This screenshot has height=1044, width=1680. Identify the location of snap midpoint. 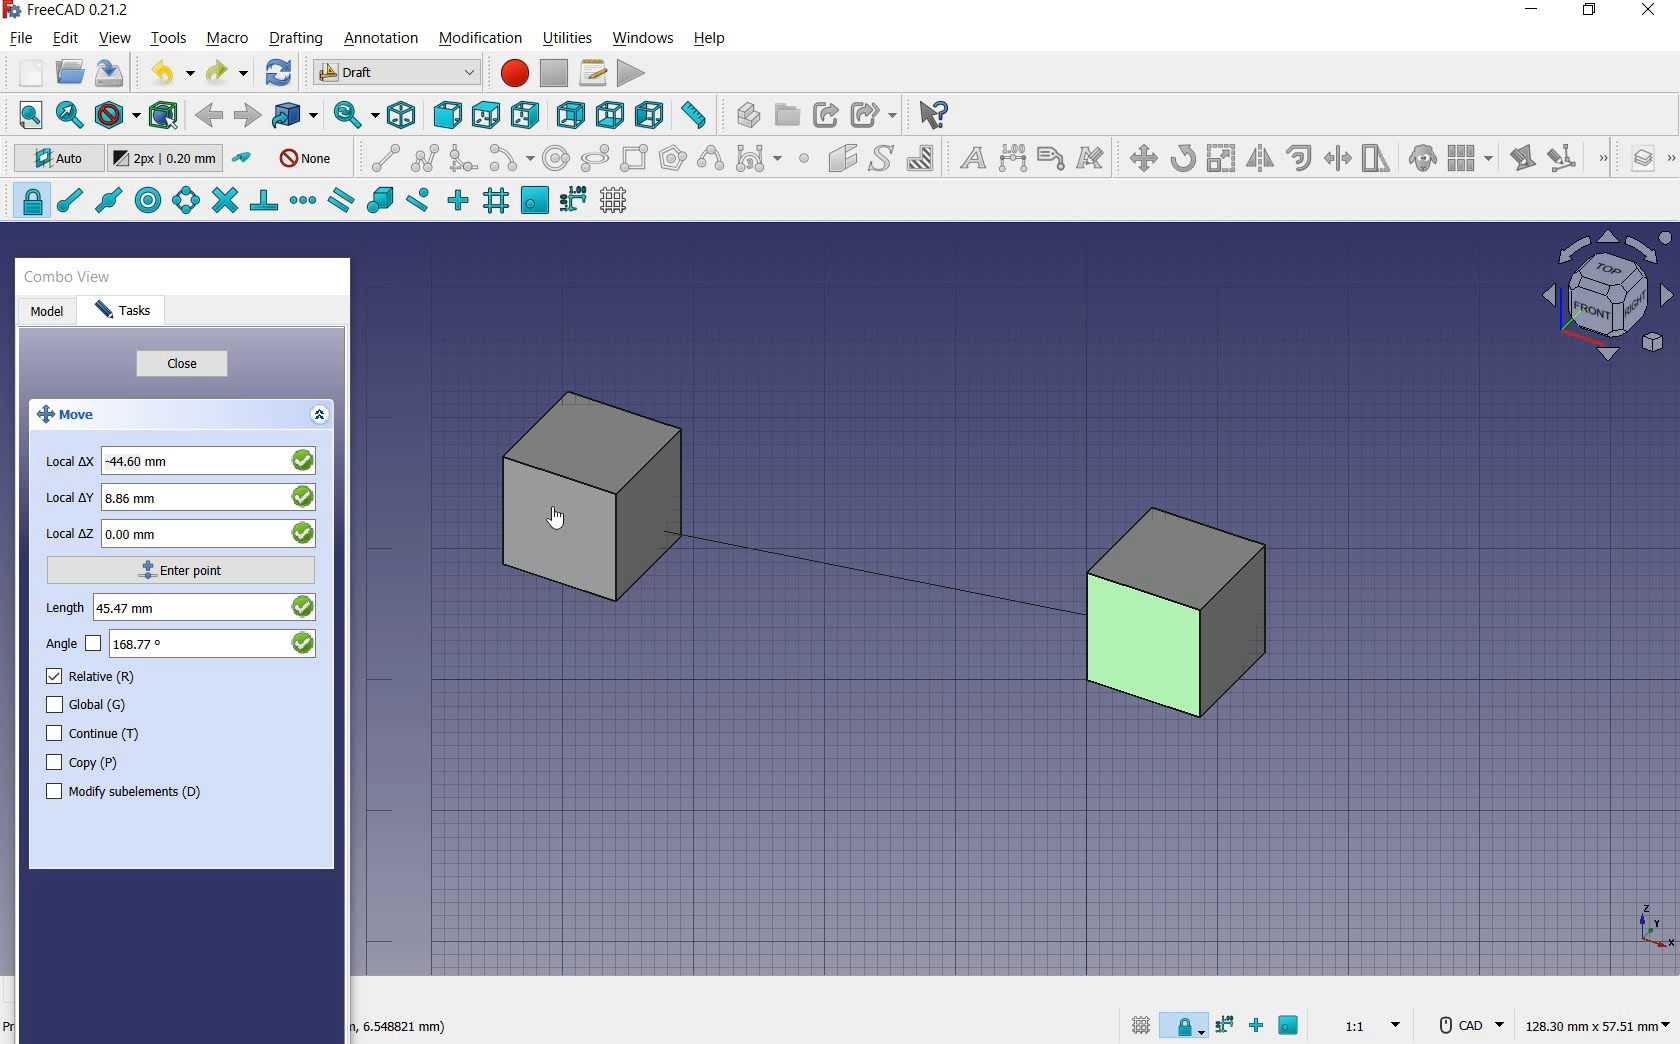
(110, 201).